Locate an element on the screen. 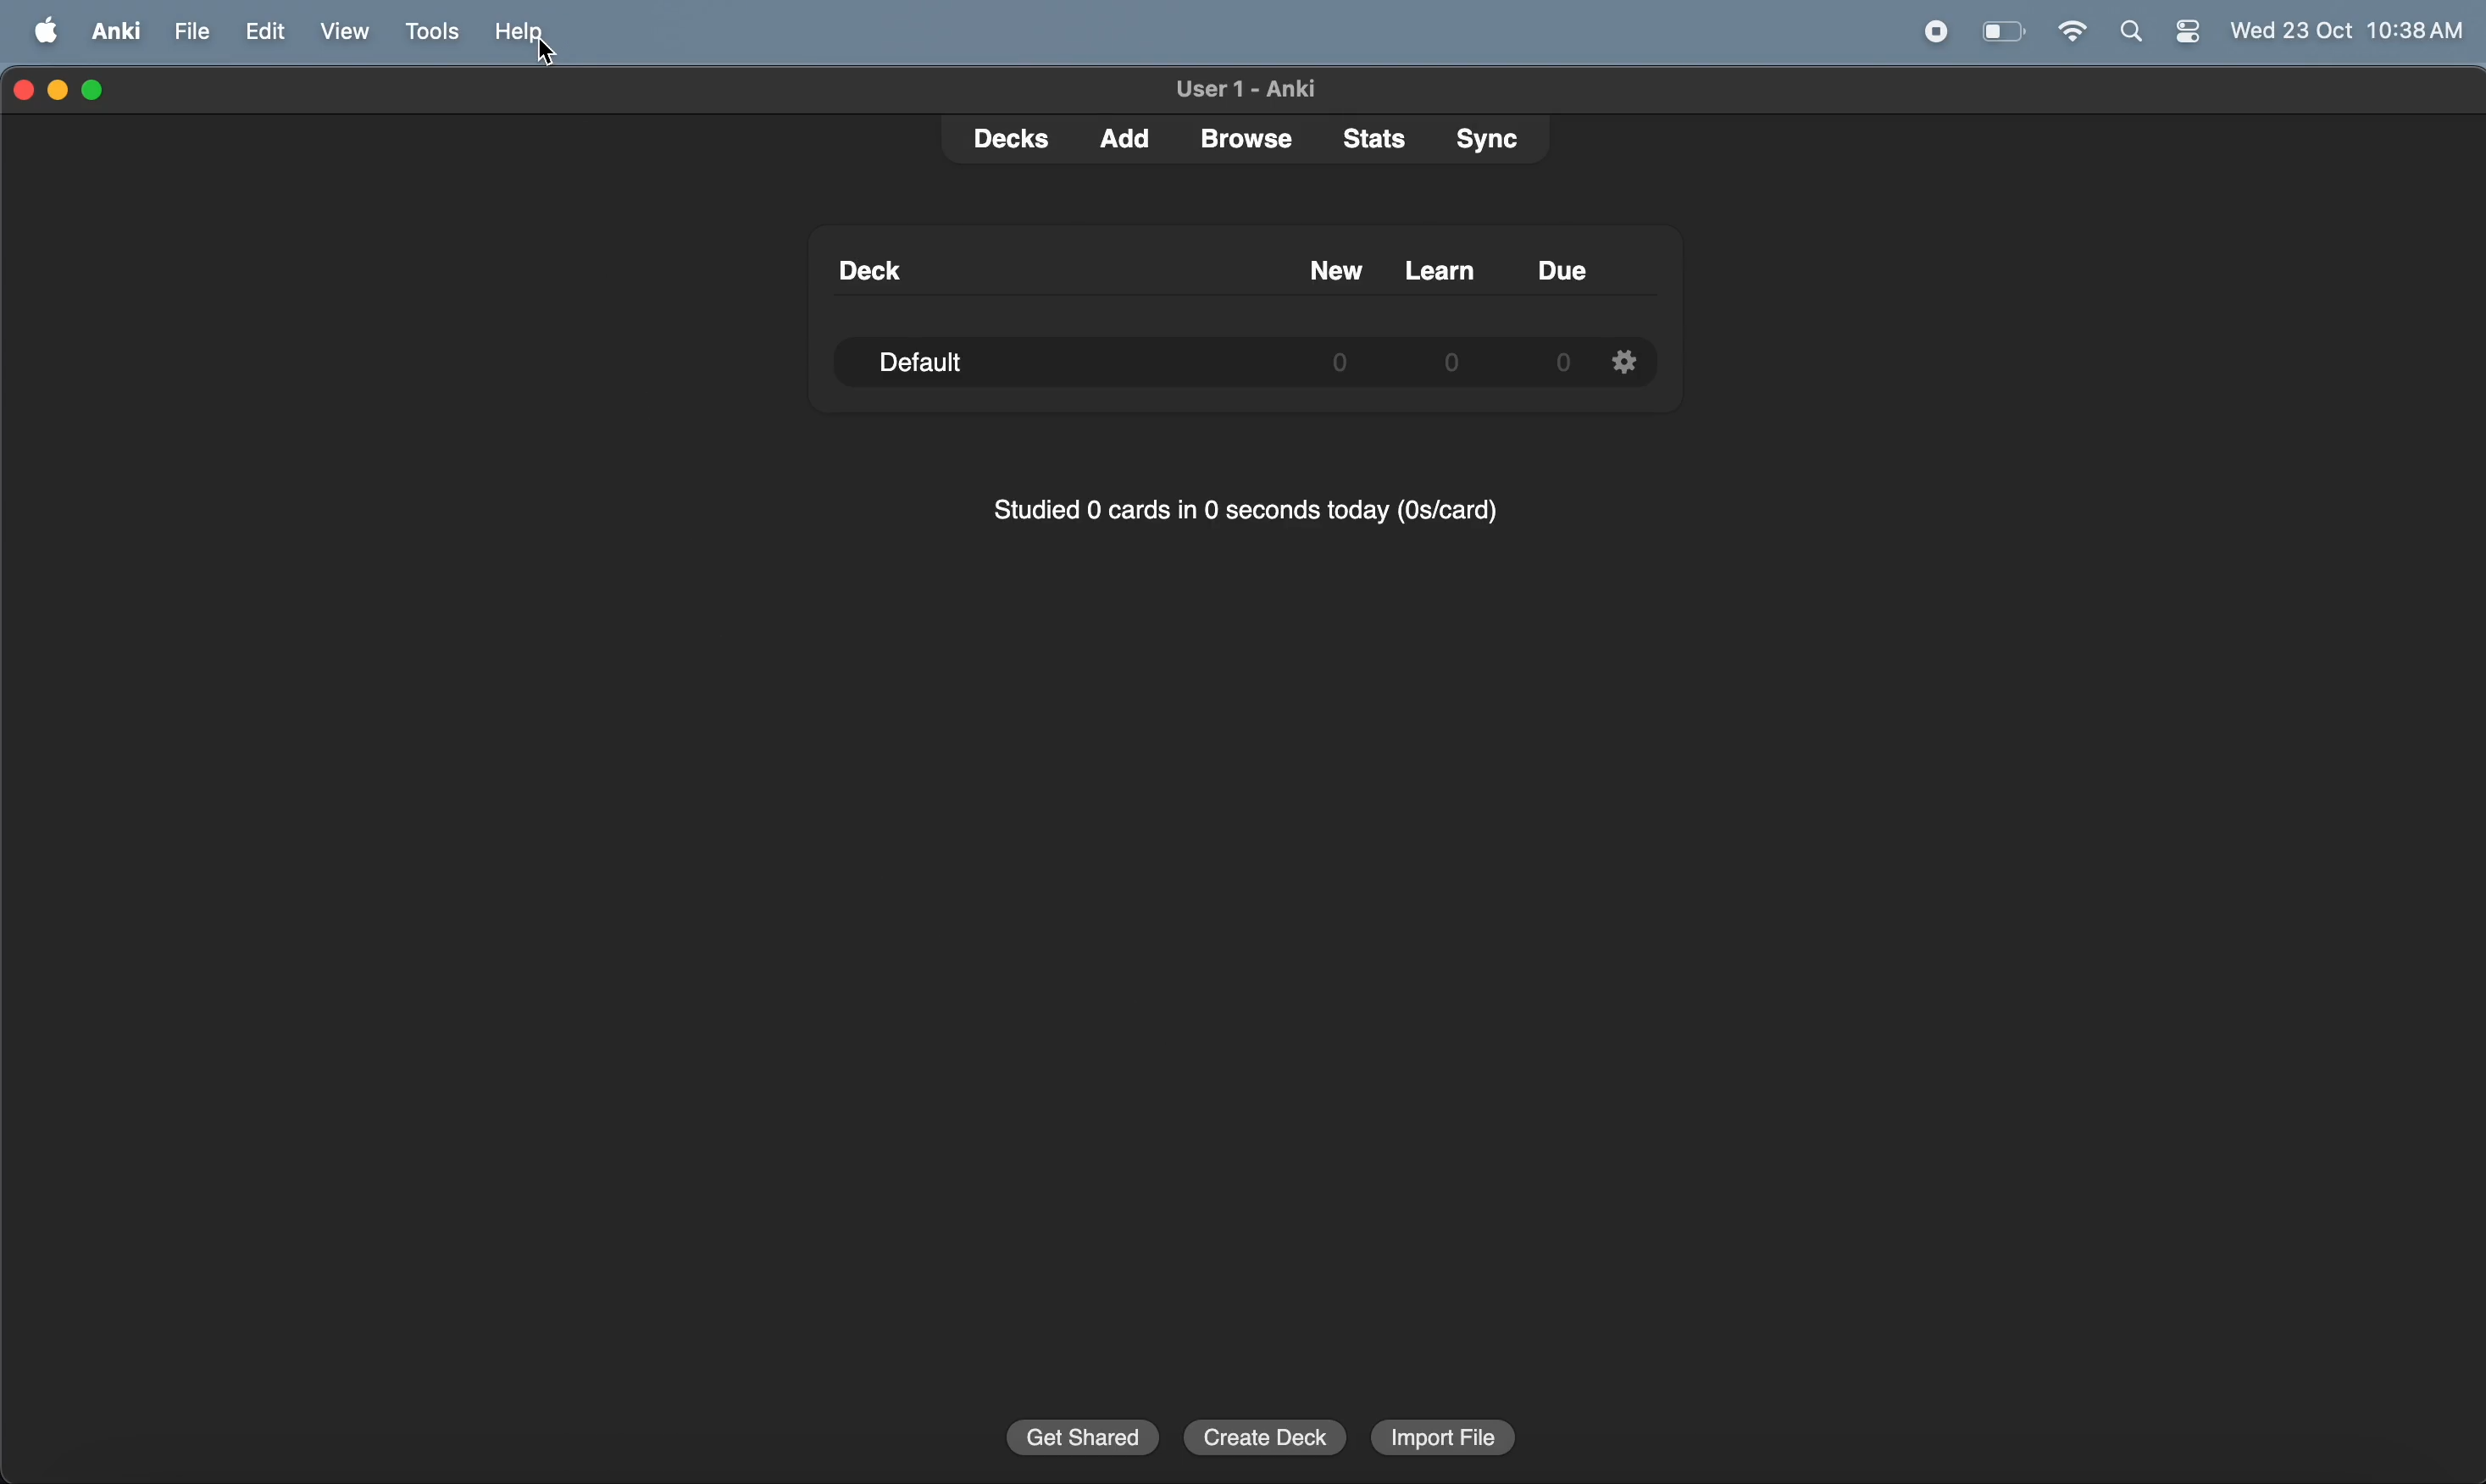 This screenshot has height=1484, width=2486. stats is located at coordinates (1363, 137).